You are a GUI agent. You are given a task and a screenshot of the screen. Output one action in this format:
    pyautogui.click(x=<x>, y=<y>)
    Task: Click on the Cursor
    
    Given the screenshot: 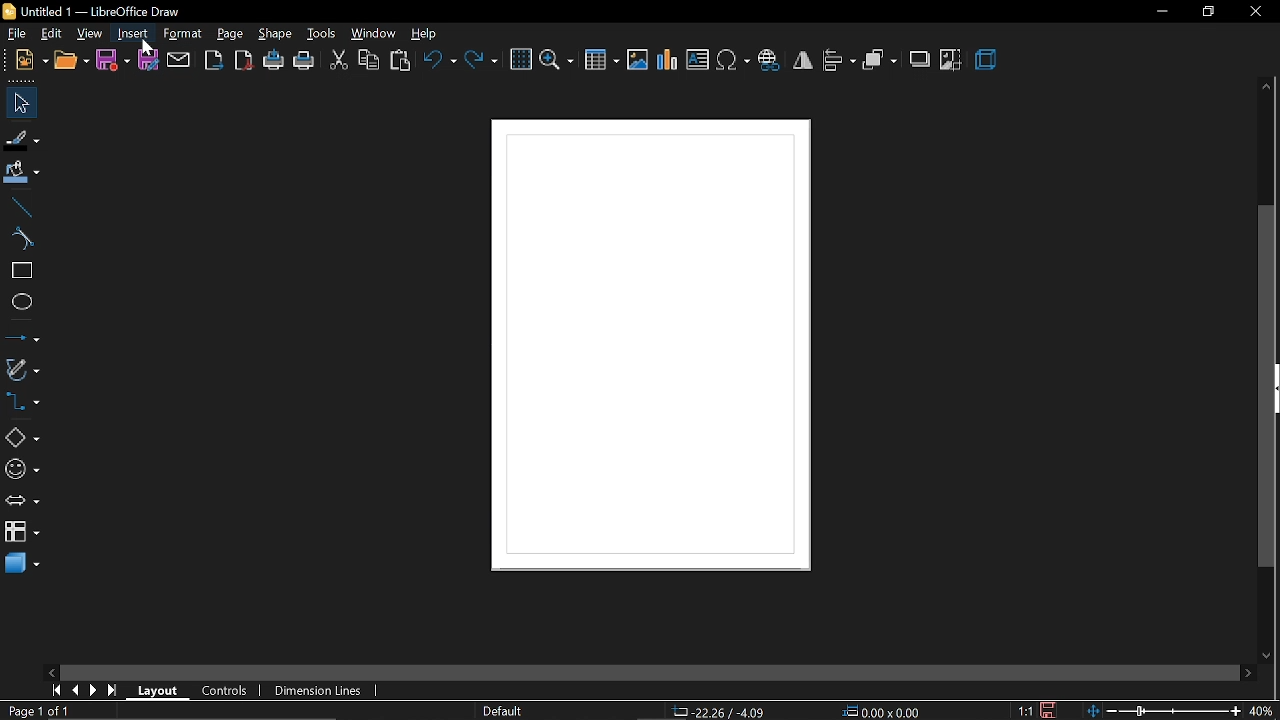 What is the action you would take?
    pyautogui.click(x=149, y=45)
    